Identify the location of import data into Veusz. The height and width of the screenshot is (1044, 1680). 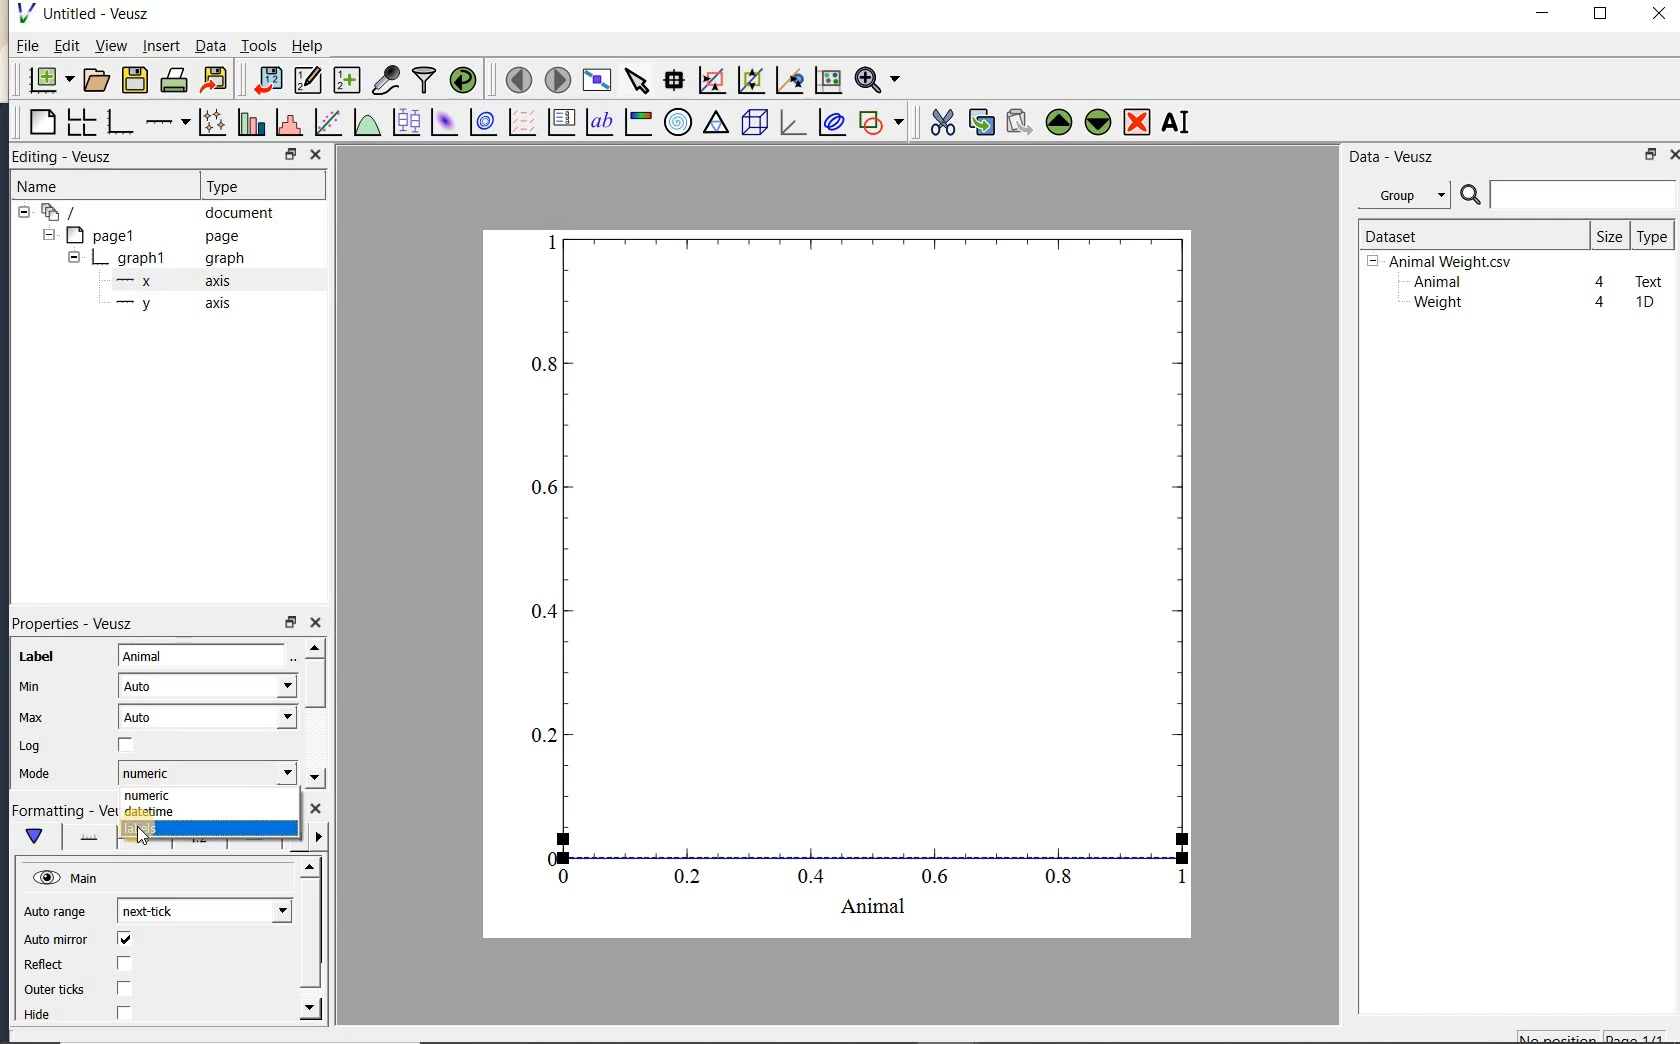
(268, 81).